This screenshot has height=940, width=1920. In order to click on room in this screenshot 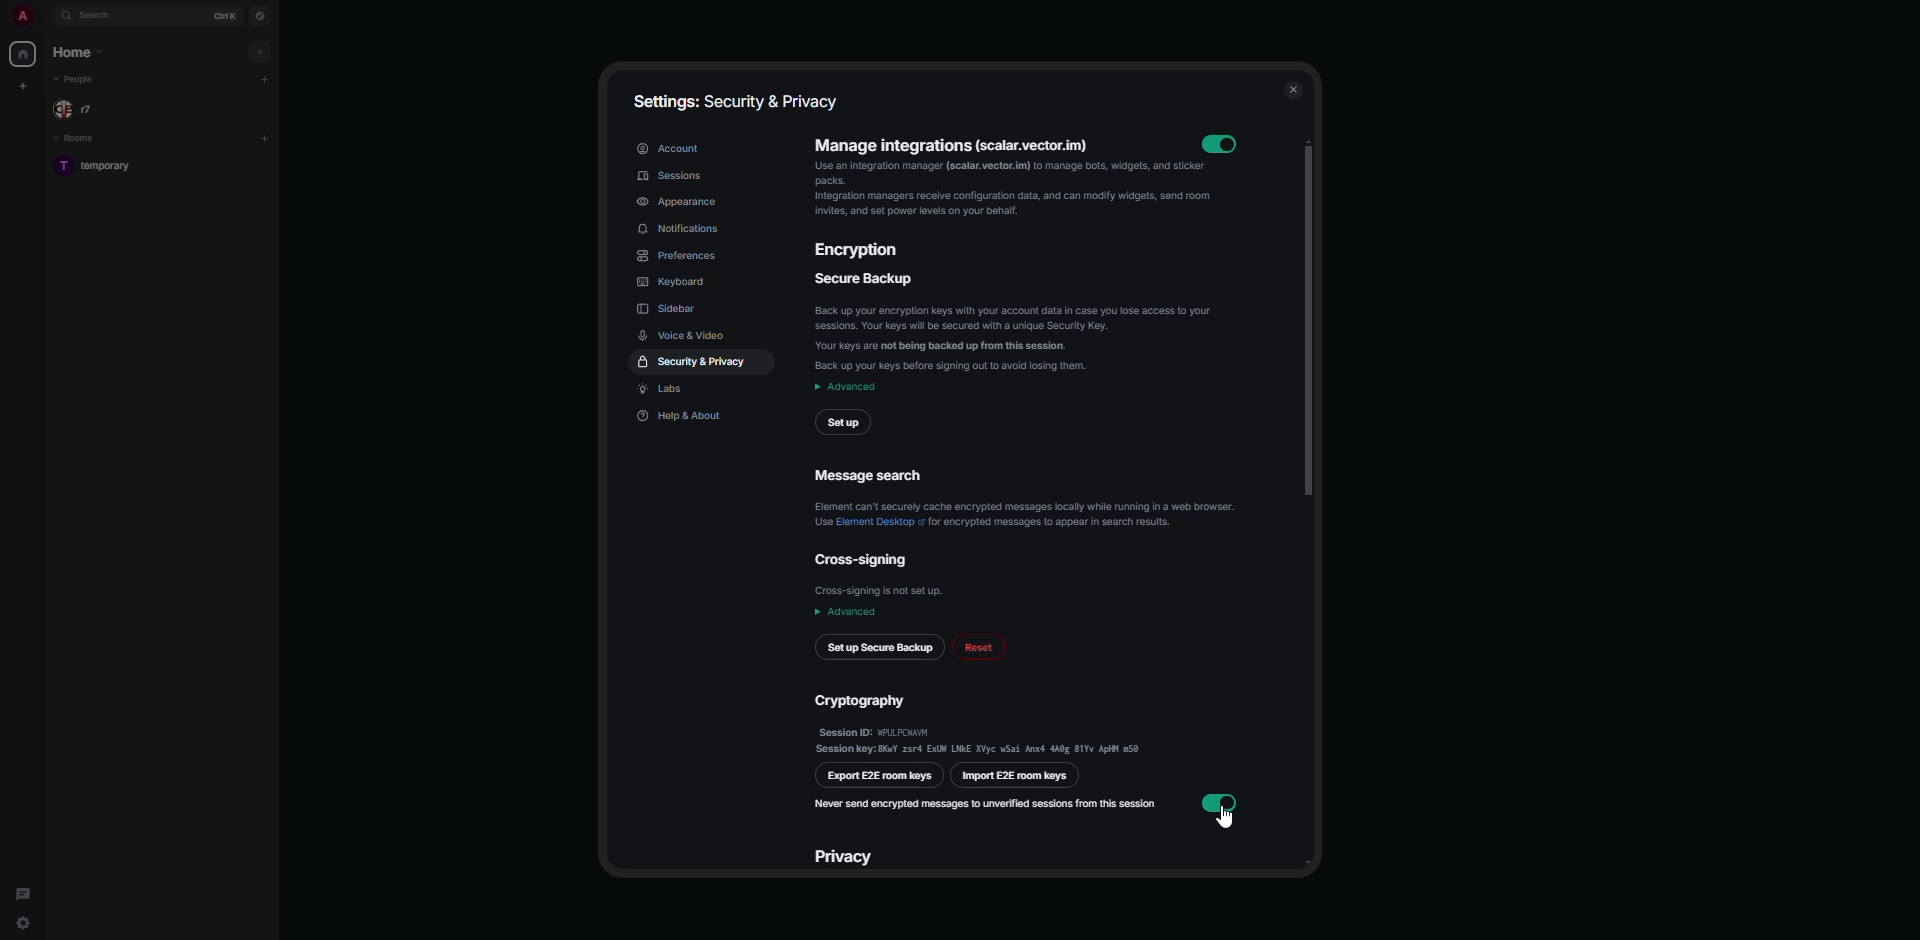, I will do `click(103, 167)`.